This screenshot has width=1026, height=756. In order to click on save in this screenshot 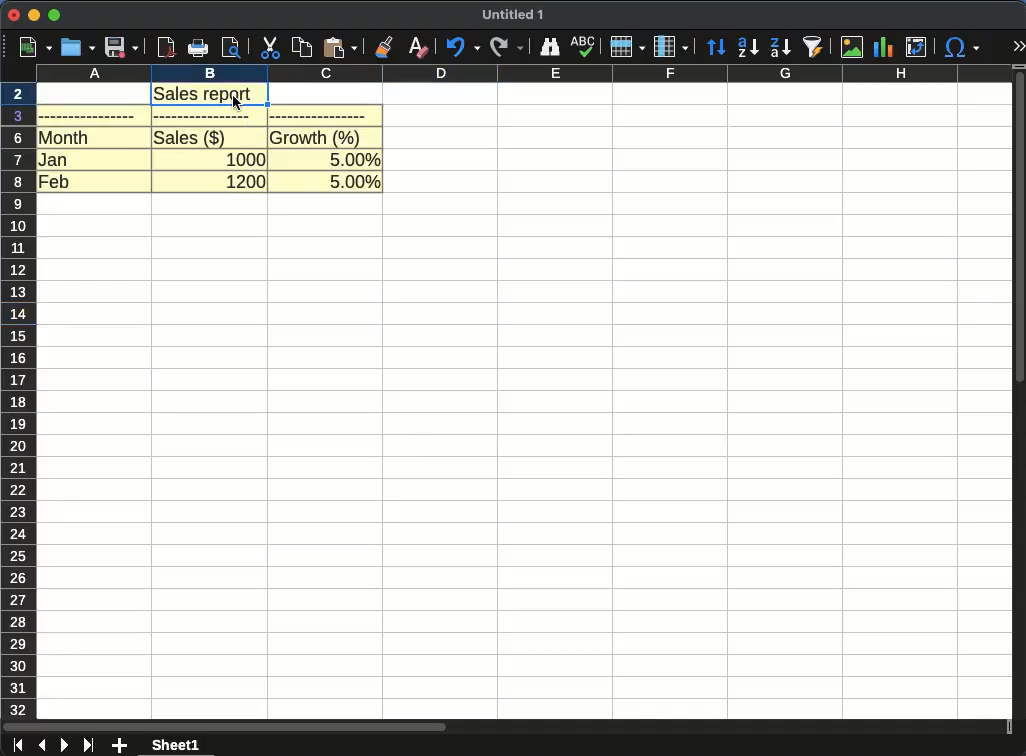, I will do `click(122, 47)`.